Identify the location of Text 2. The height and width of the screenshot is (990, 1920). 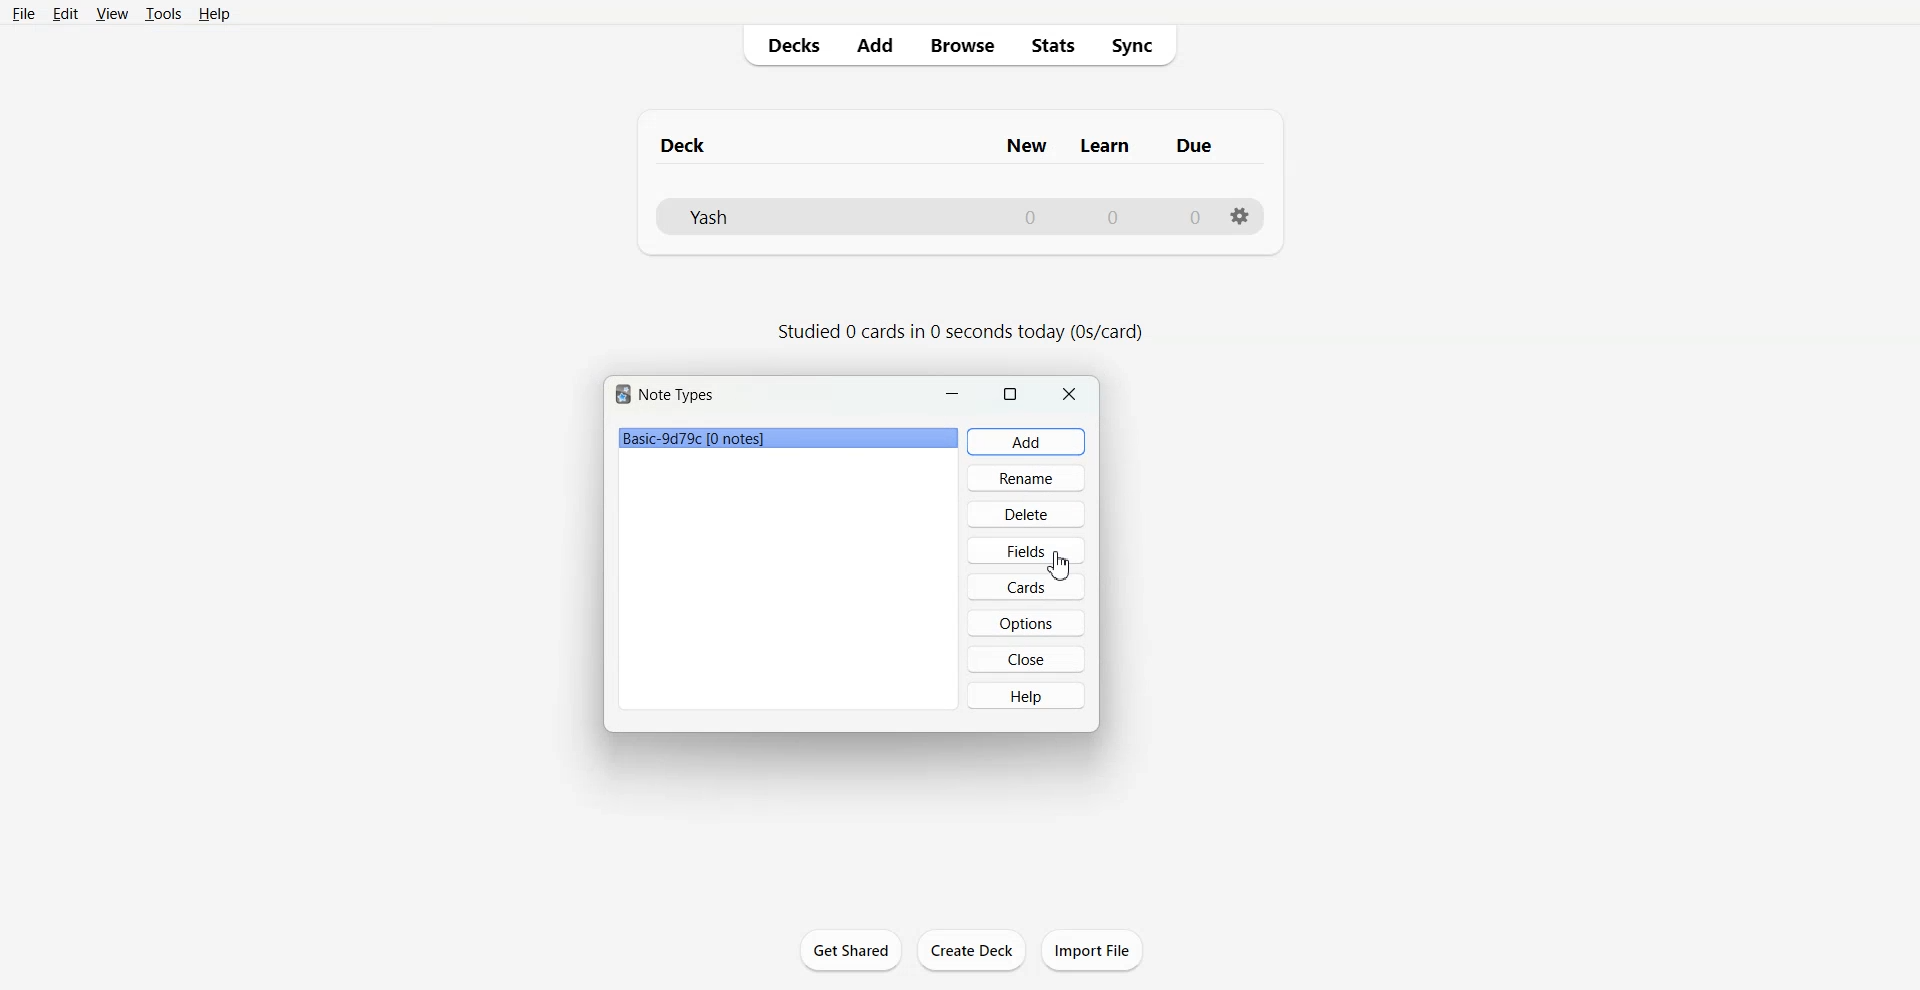
(959, 332).